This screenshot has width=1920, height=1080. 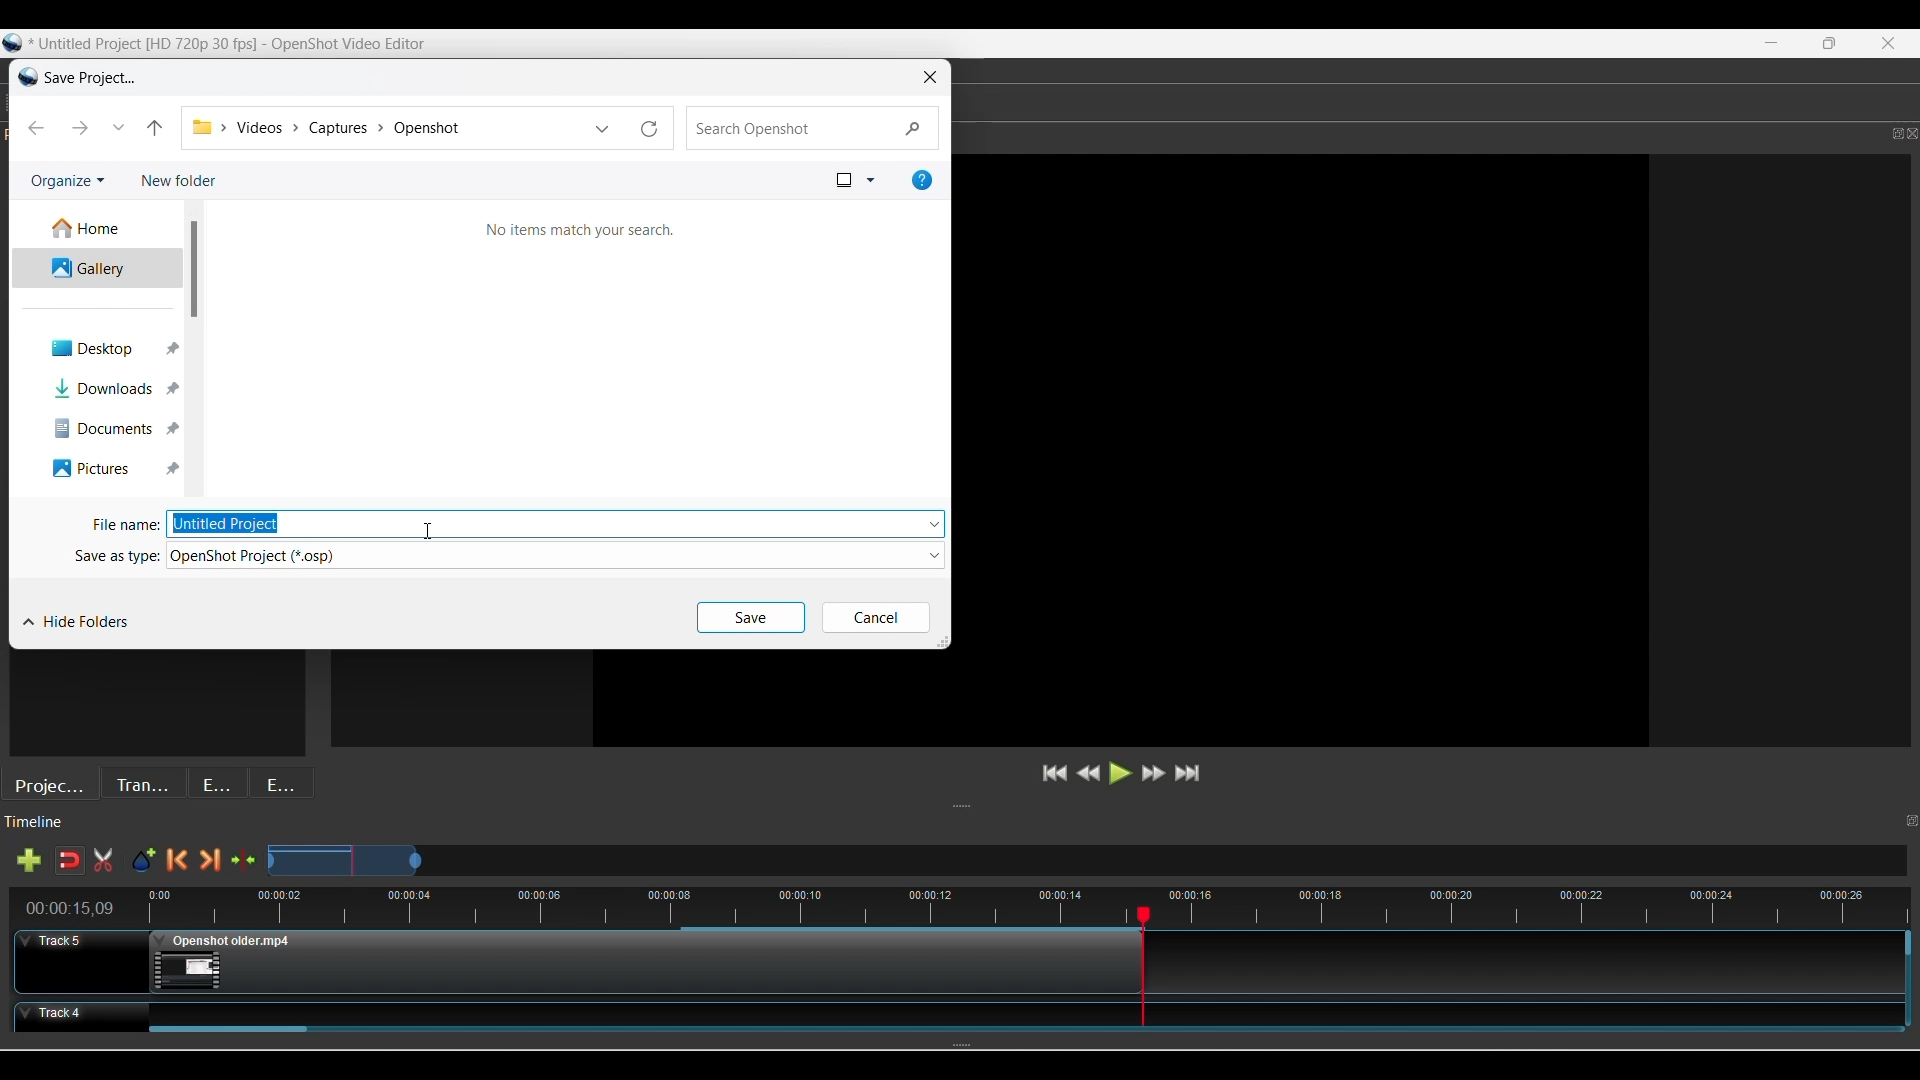 What do you see at coordinates (649, 964) in the screenshot?
I see `Clip at Track Panel` at bounding box center [649, 964].